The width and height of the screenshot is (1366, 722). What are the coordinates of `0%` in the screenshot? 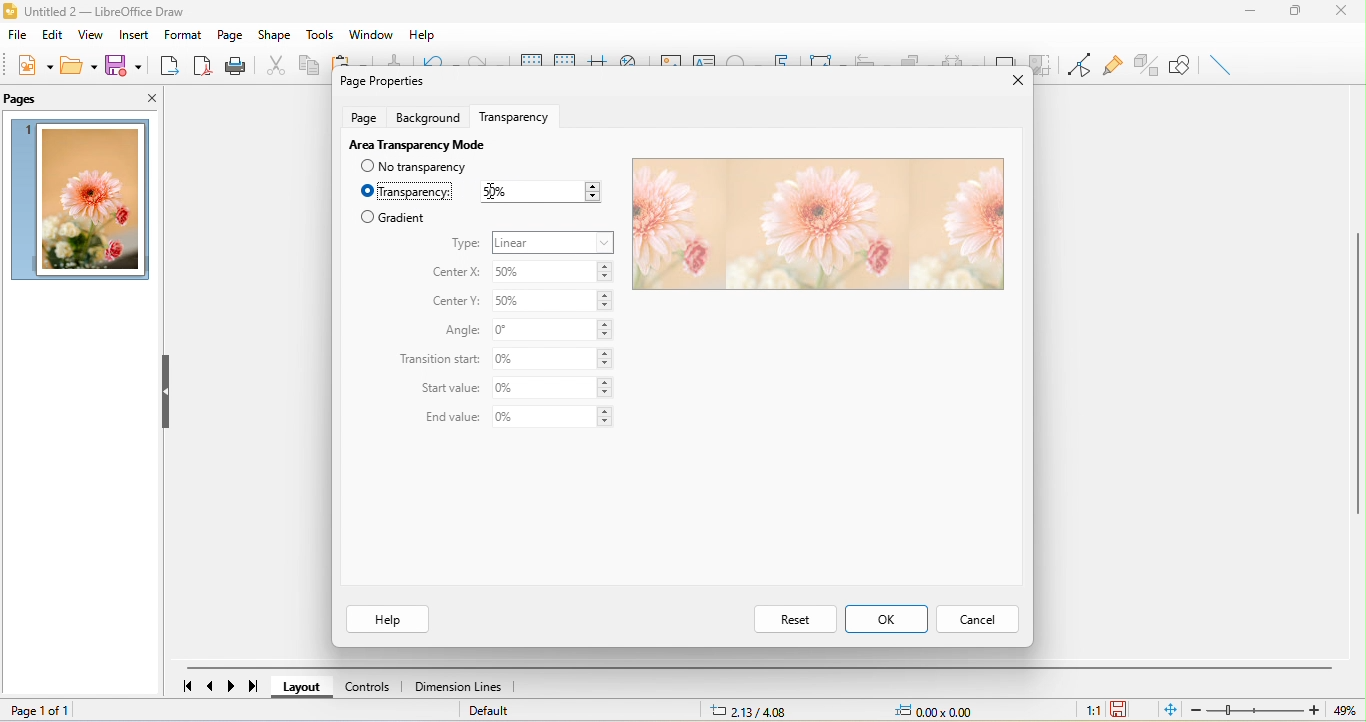 It's located at (554, 330).